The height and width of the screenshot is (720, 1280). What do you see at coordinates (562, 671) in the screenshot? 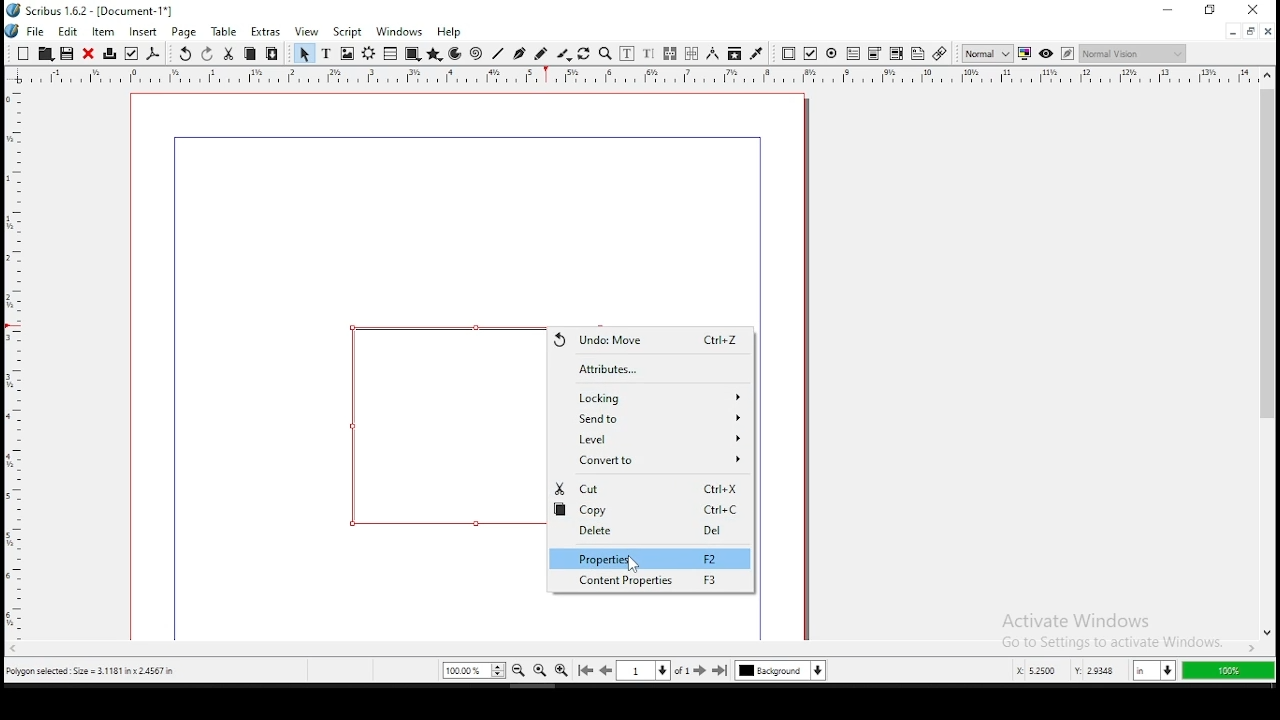
I see `zoom in` at bounding box center [562, 671].